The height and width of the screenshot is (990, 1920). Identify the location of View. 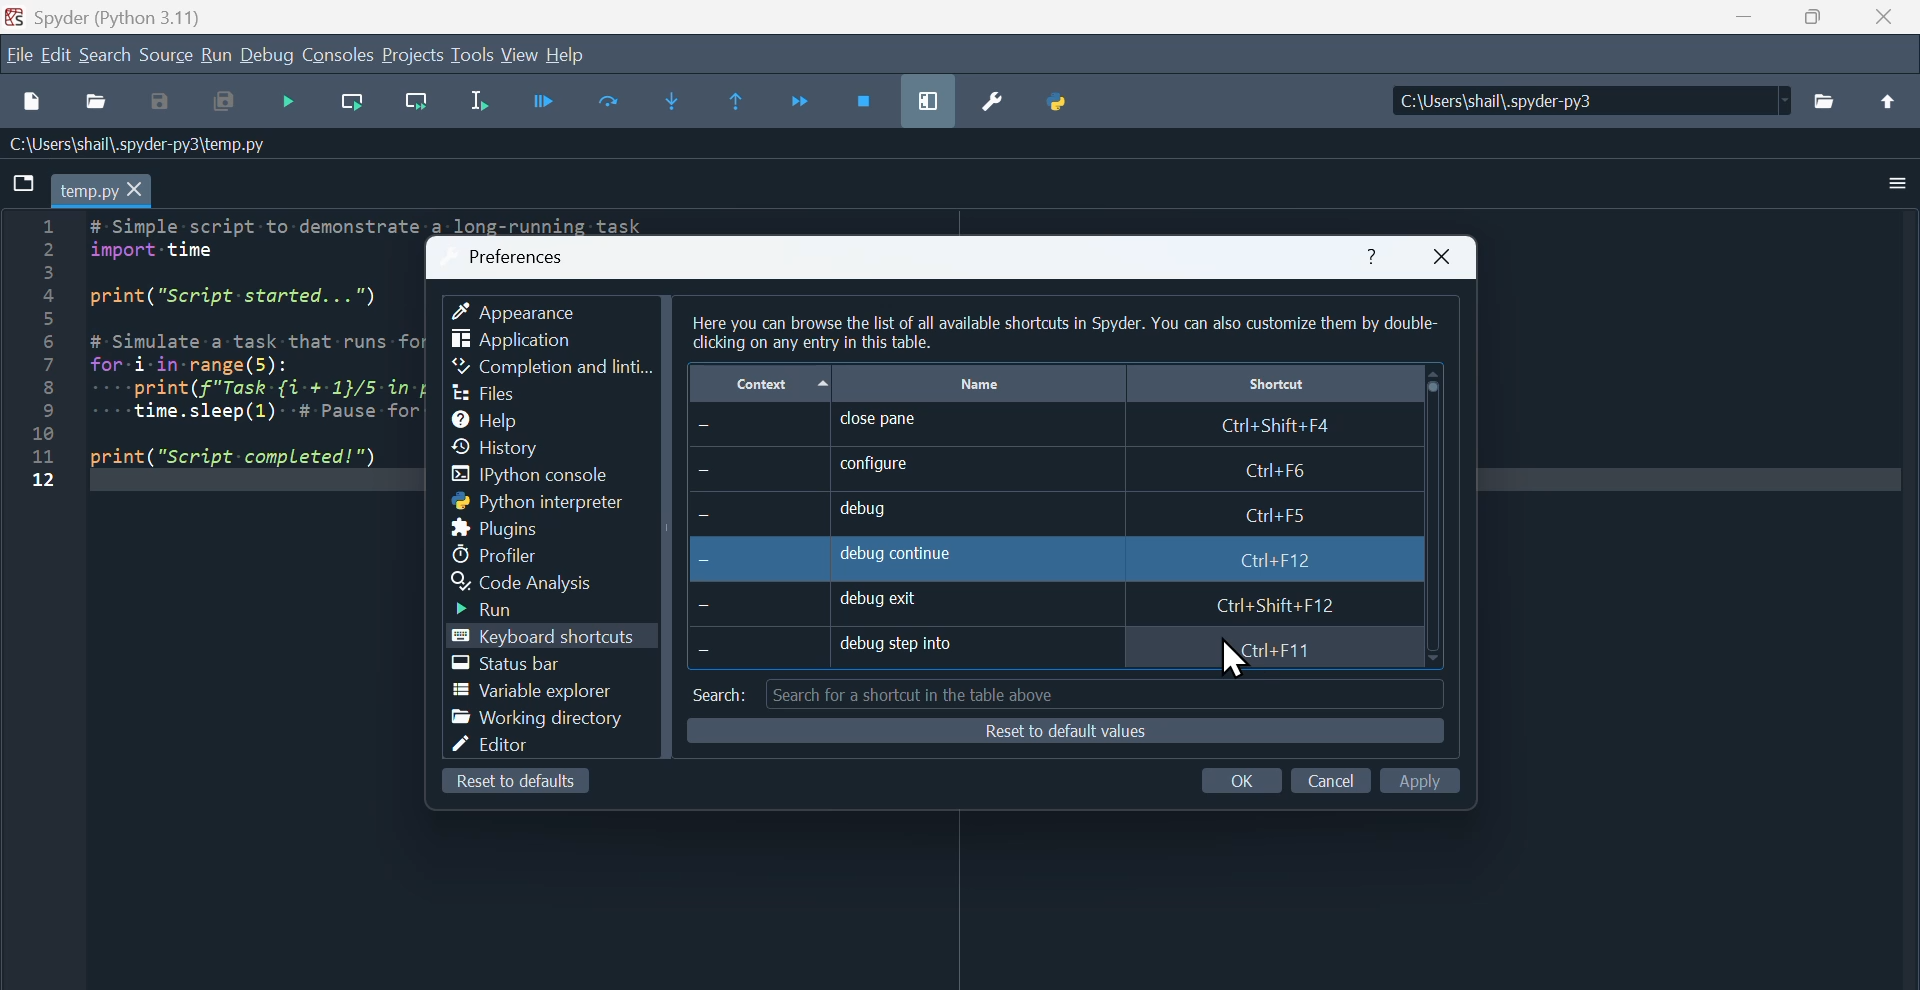
(523, 56).